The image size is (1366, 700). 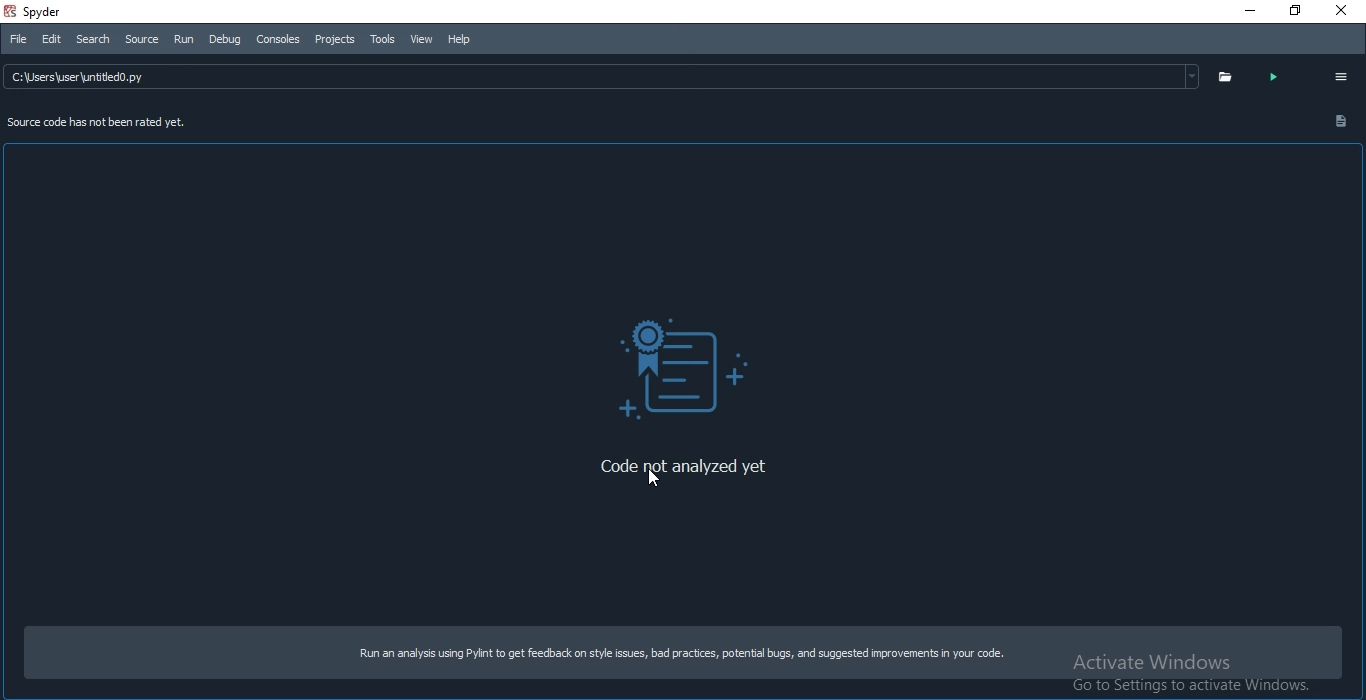 What do you see at coordinates (606, 76) in the screenshot?
I see `file path` at bounding box center [606, 76].